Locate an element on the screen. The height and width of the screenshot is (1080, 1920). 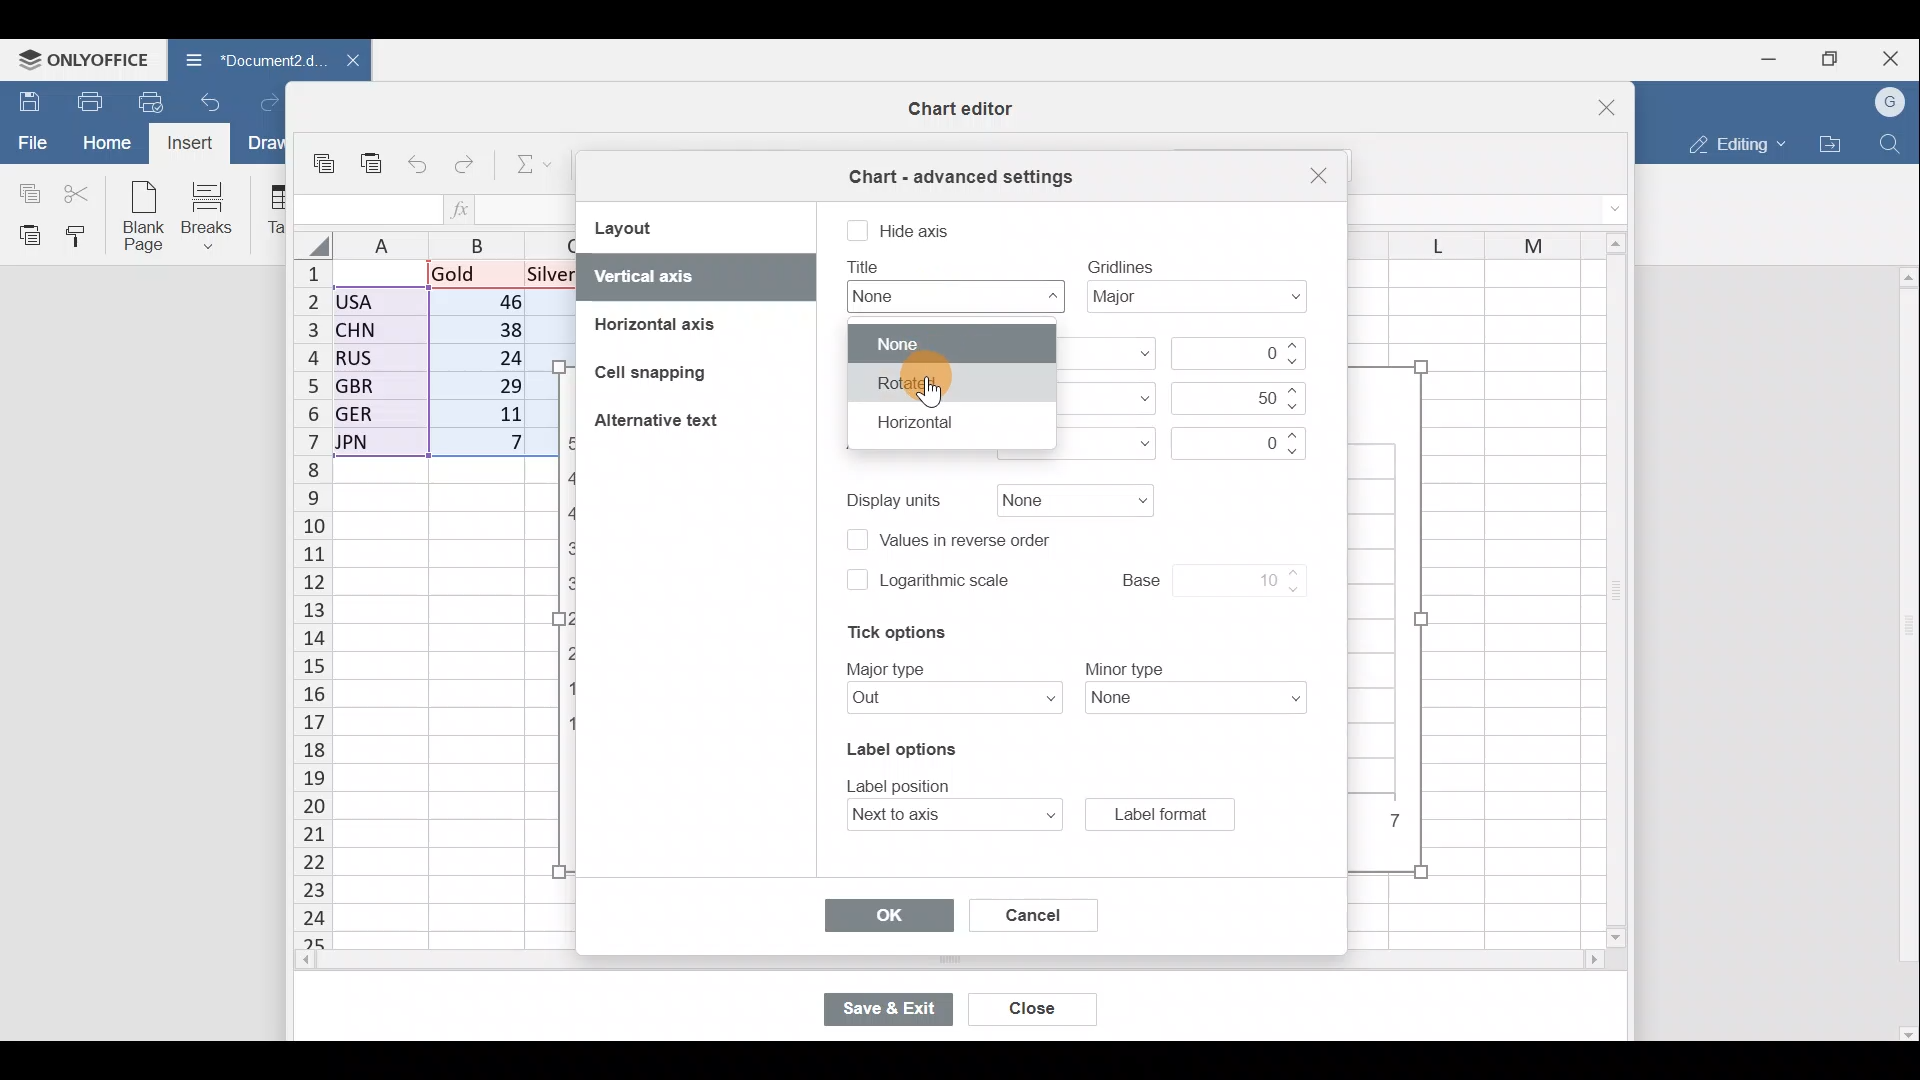
Quick print is located at coordinates (152, 102).